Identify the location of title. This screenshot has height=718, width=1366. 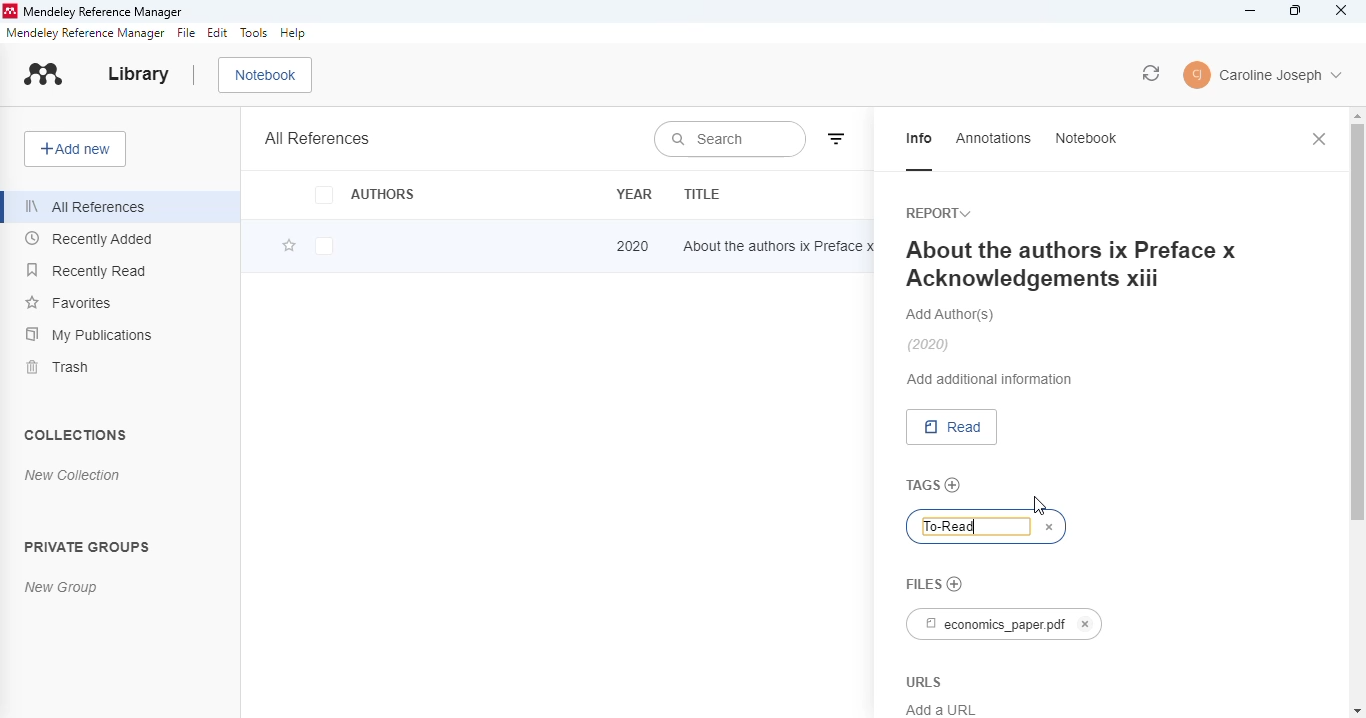
(701, 194).